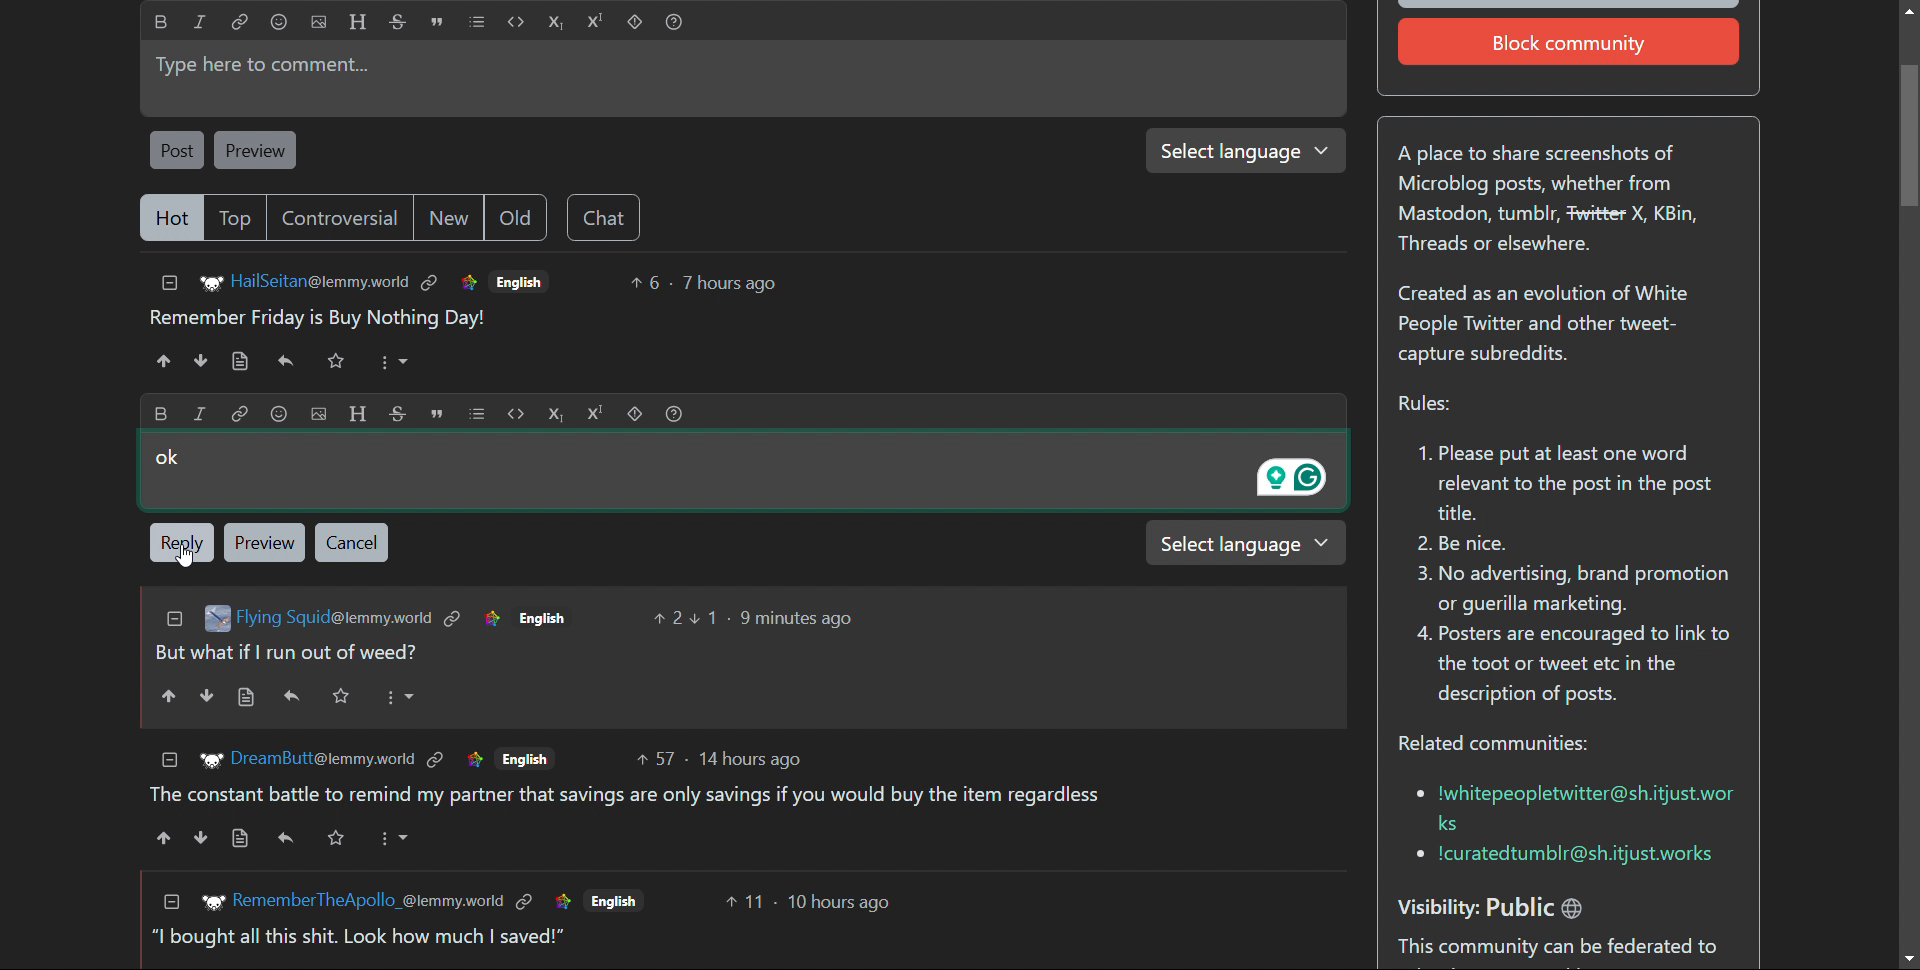  Describe the element at coordinates (780, 619) in the screenshot. I see `time of posting` at that location.